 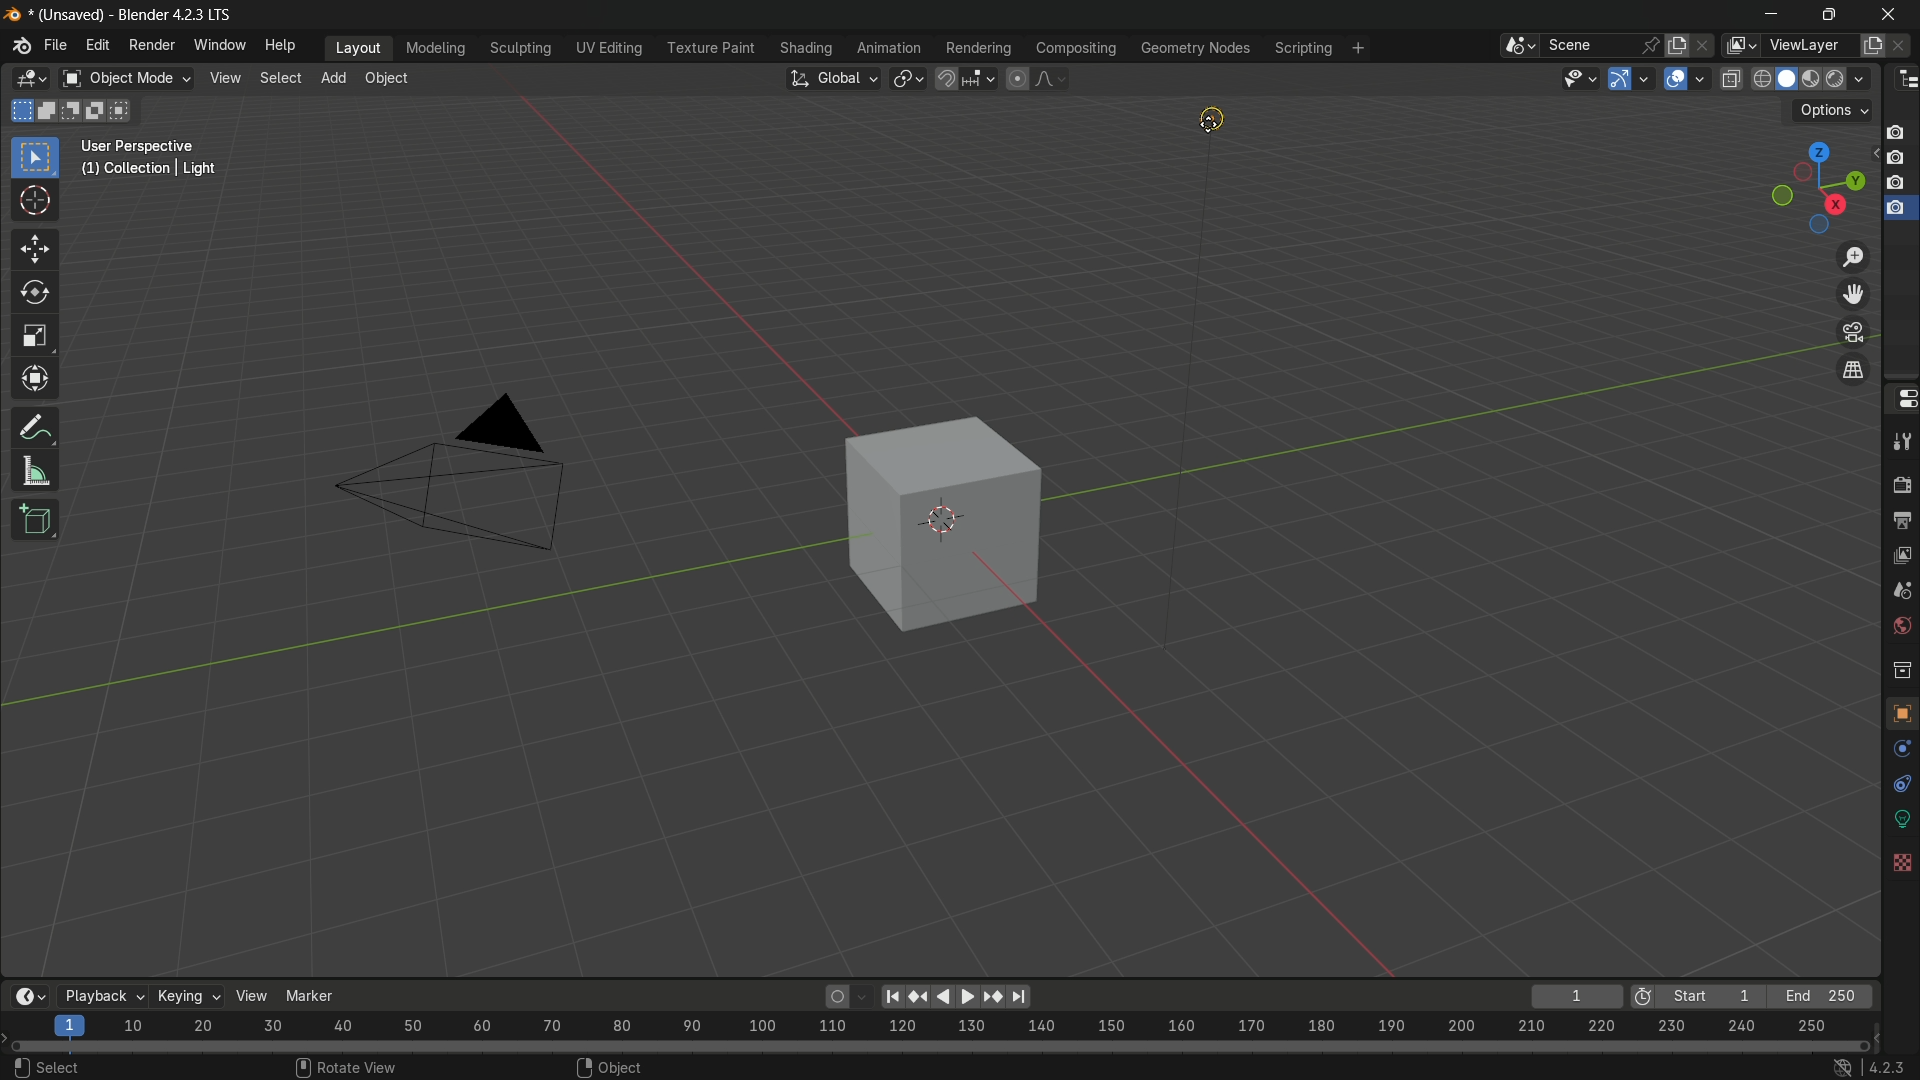 I want to click on light, so click(x=1228, y=121).